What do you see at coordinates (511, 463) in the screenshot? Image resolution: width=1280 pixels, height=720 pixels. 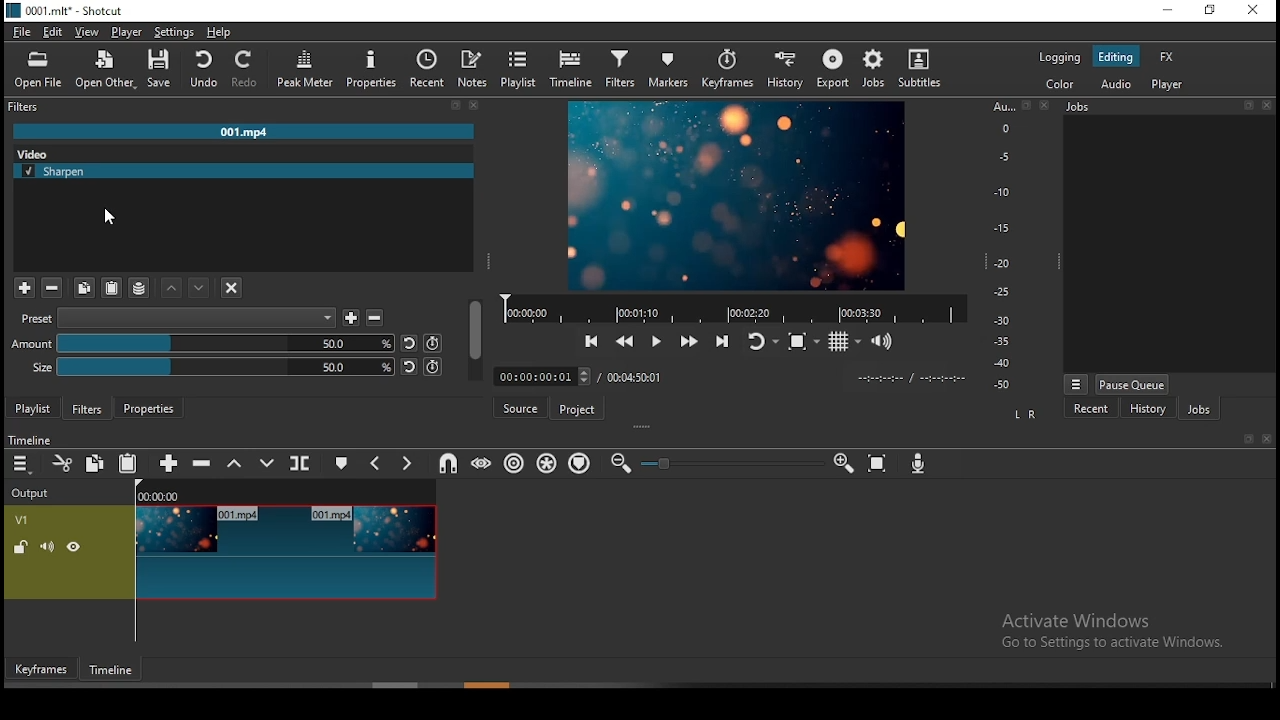 I see `ripple` at bounding box center [511, 463].